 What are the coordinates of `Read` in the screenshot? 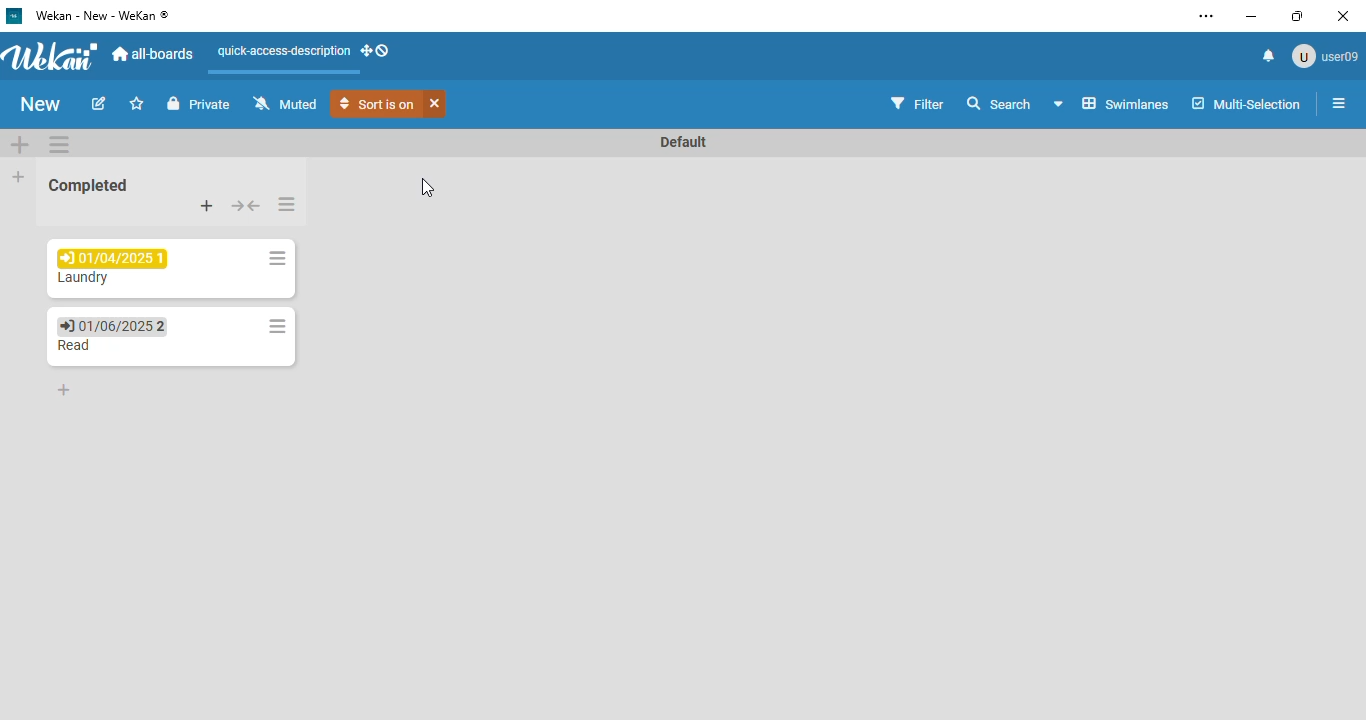 It's located at (74, 345).